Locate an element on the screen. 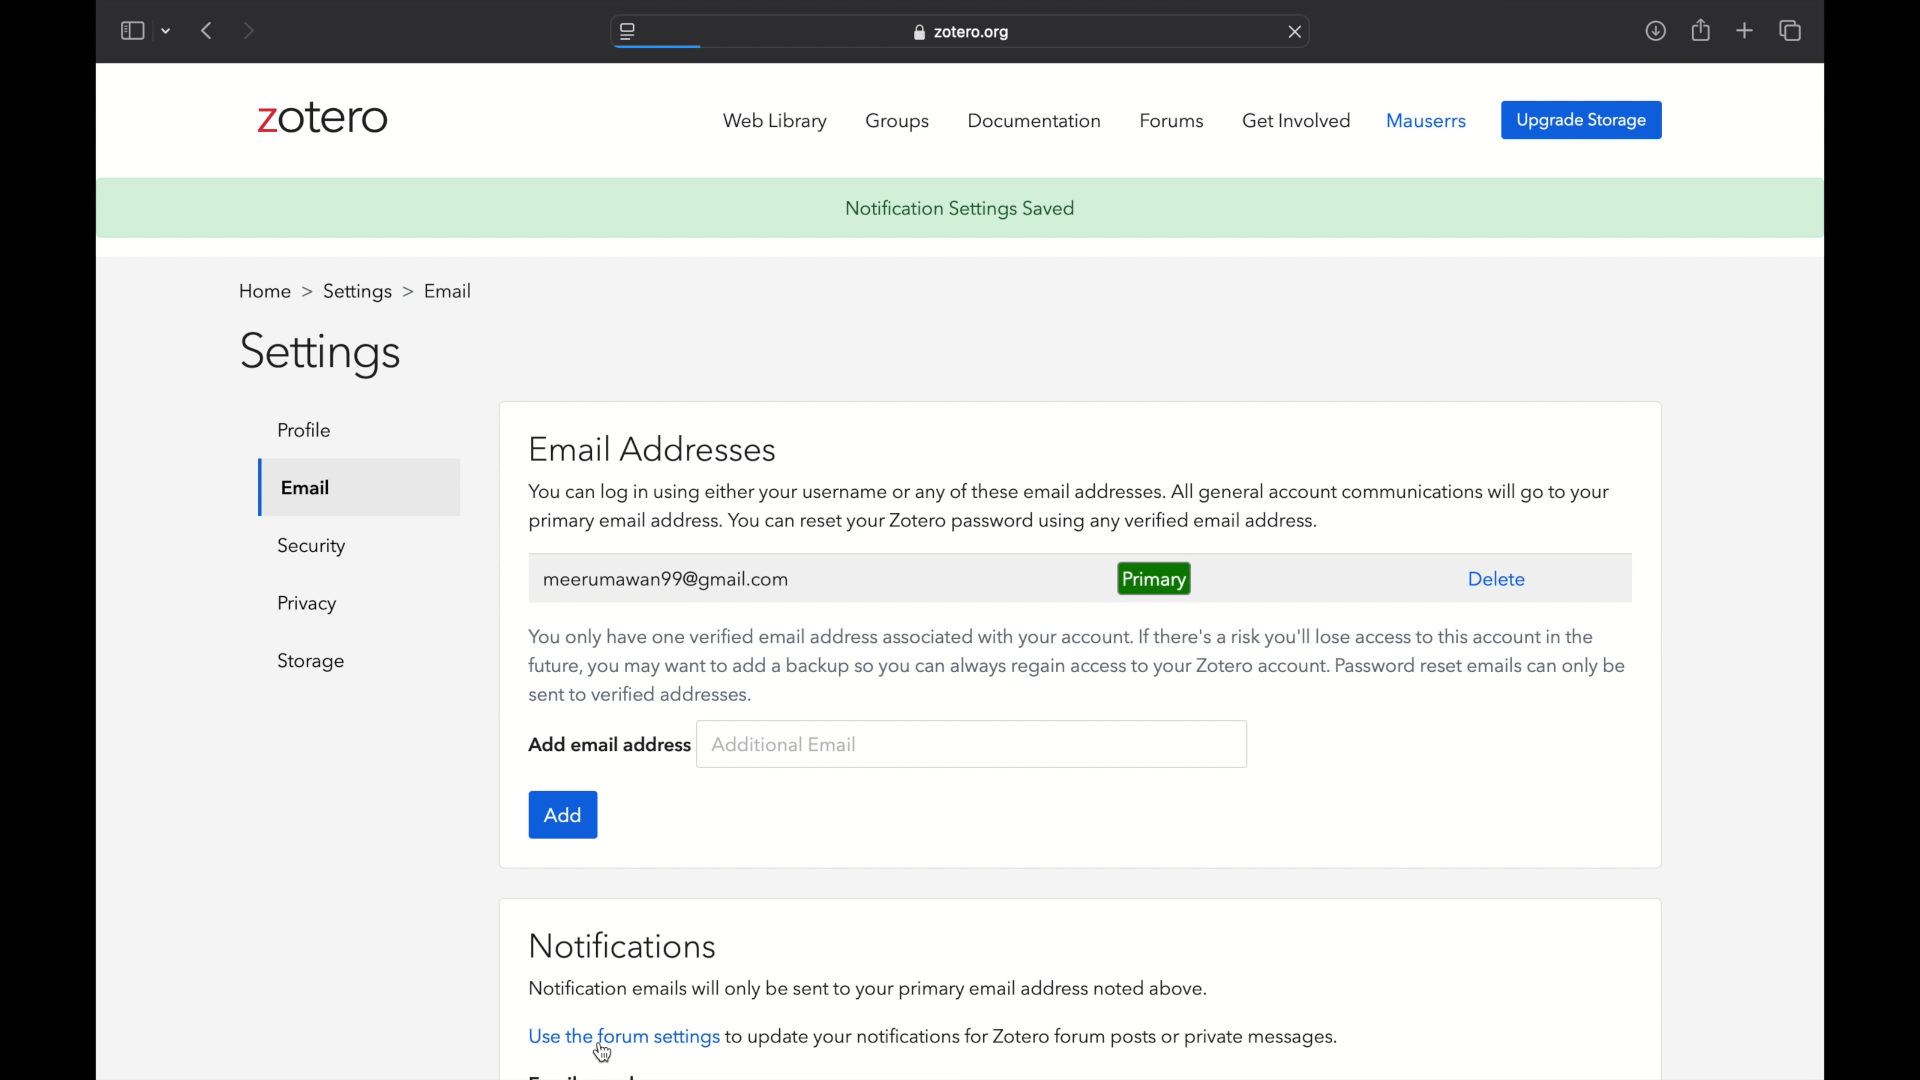 The width and height of the screenshot is (1920, 1080). home is located at coordinates (276, 290).